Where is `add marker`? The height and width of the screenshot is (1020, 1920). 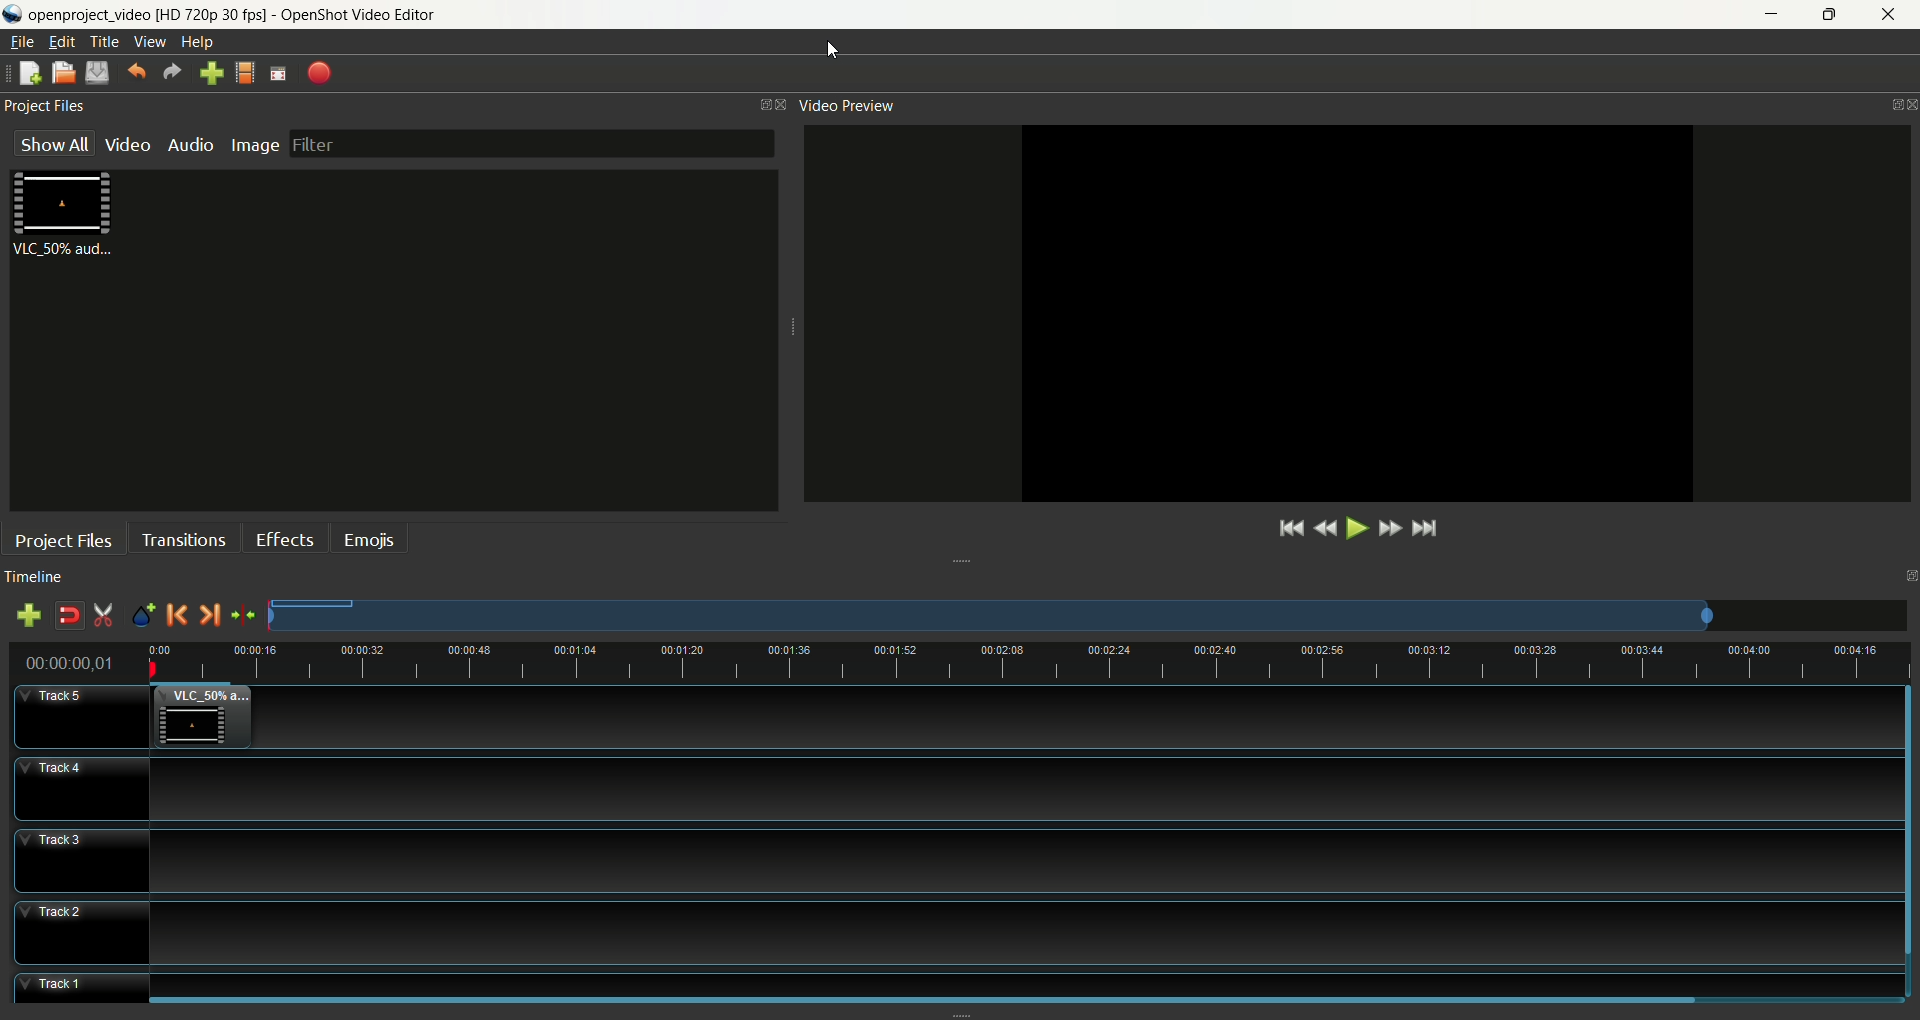 add marker is located at coordinates (140, 615).